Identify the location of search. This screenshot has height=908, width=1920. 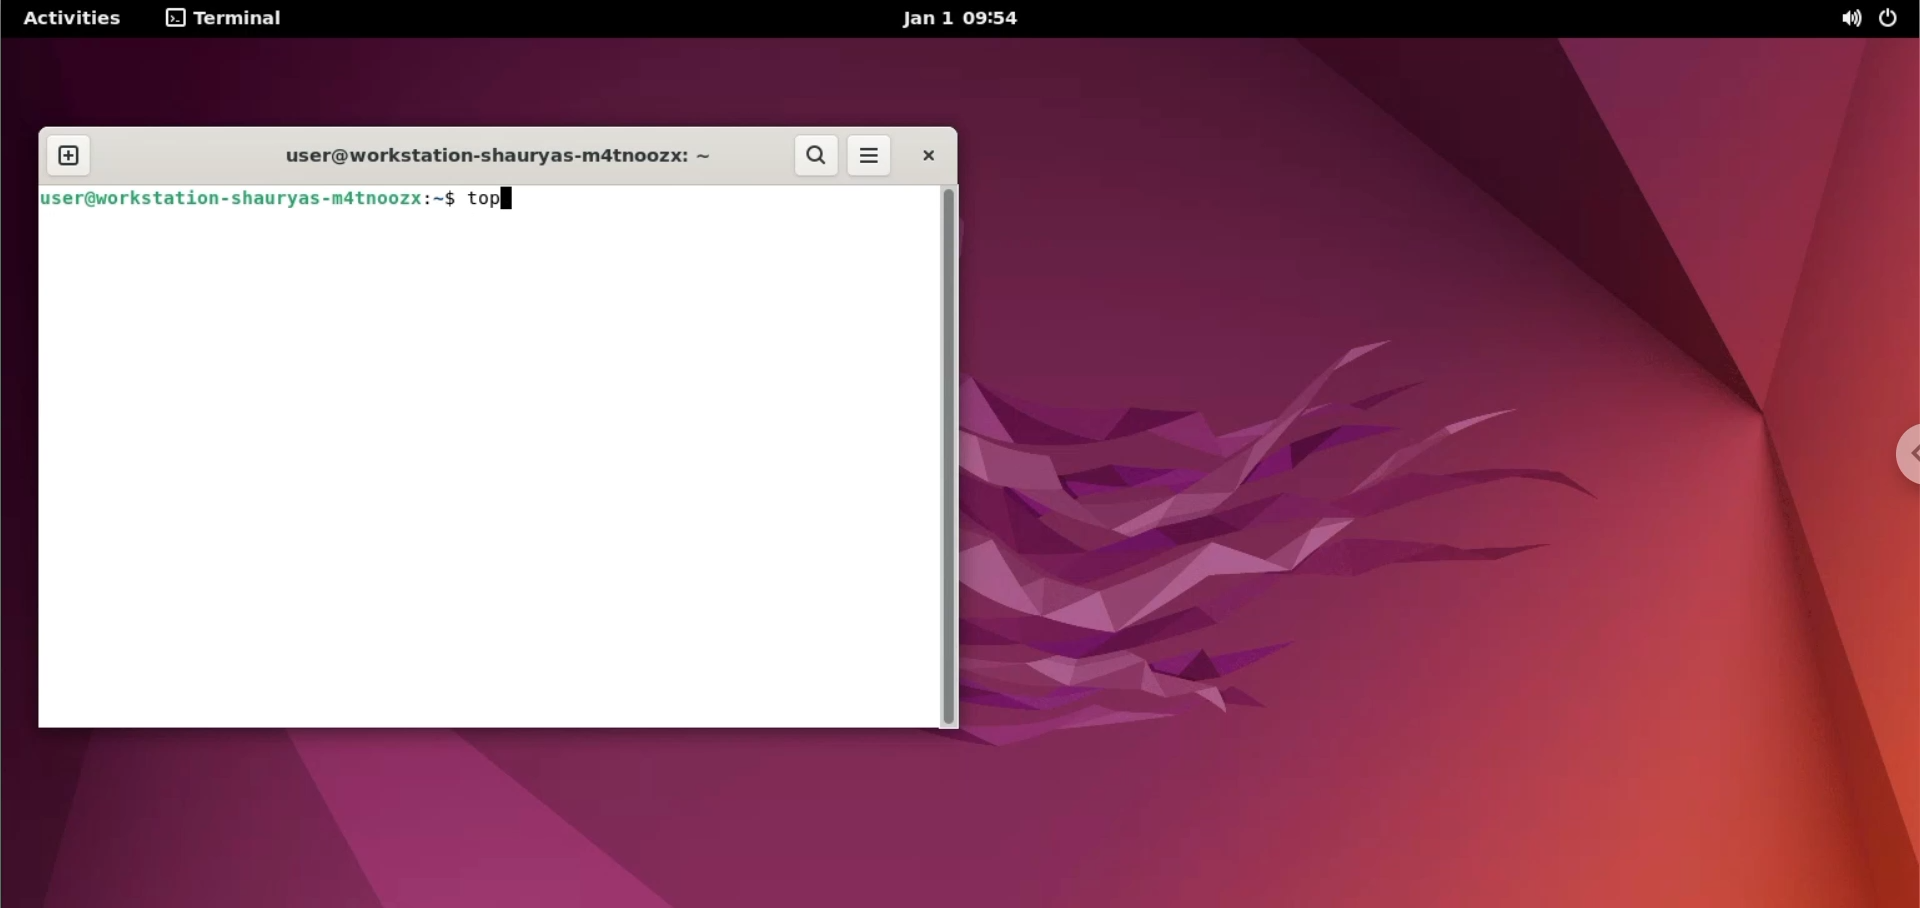
(812, 156).